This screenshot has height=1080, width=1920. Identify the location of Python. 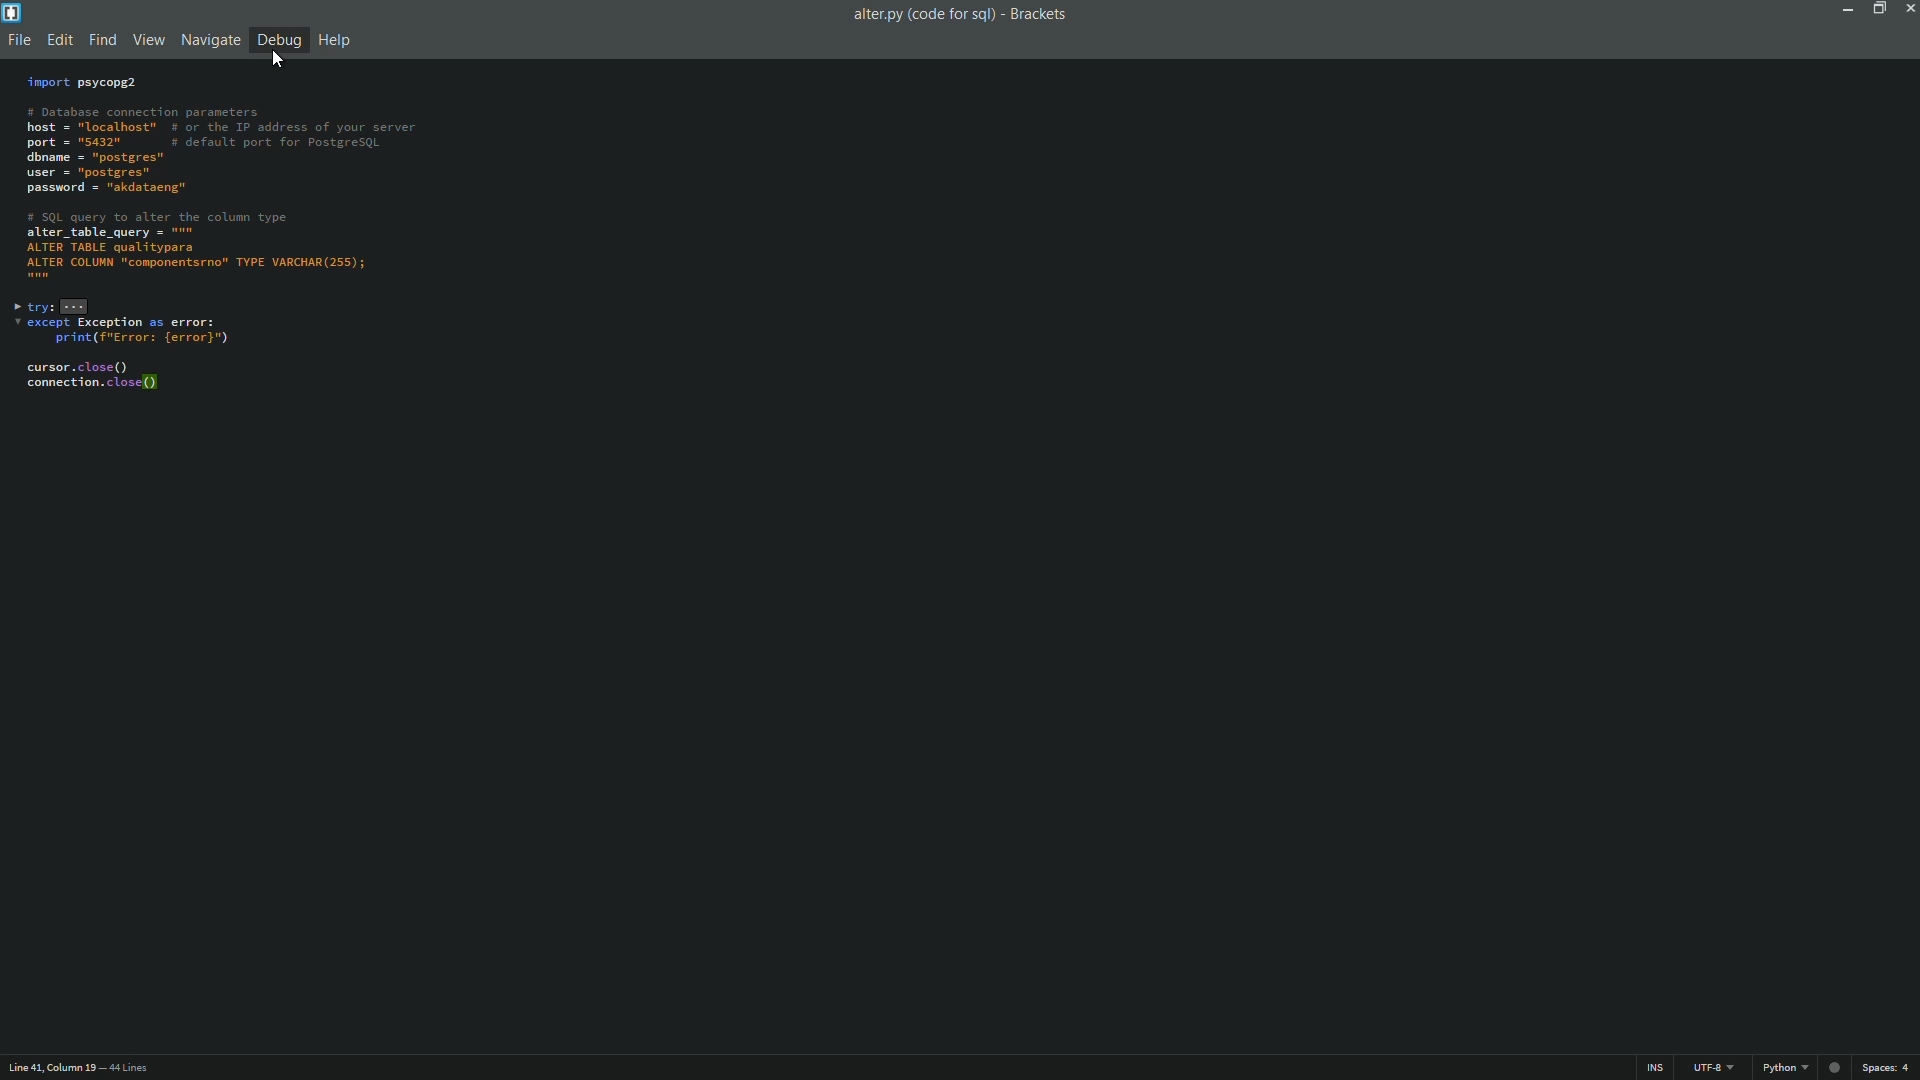
(1786, 1069).